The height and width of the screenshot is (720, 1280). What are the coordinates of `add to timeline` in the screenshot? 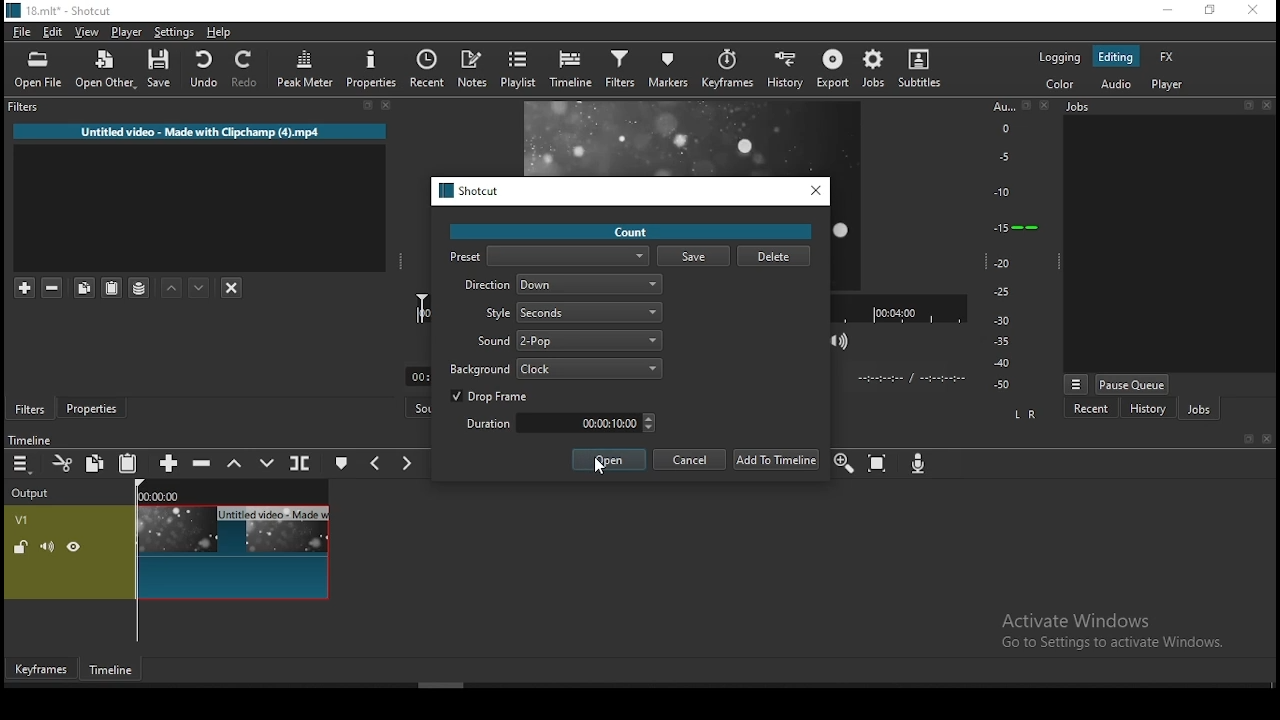 It's located at (777, 460).